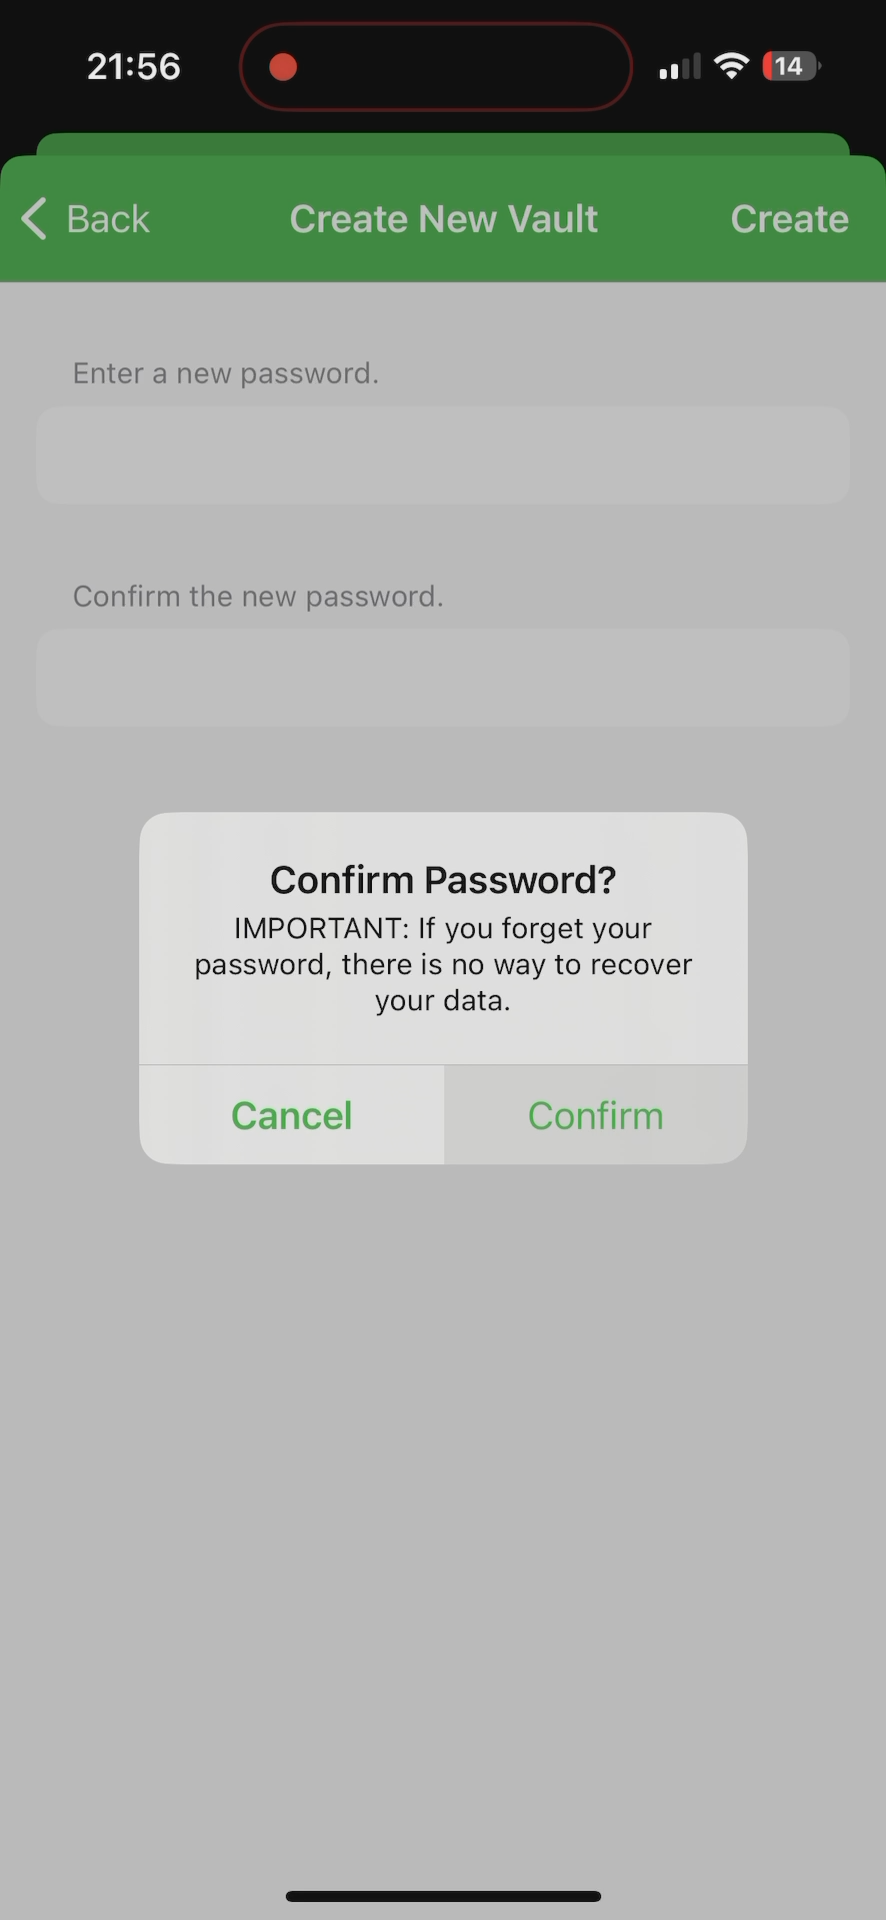 Image resolution: width=886 pixels, height=1920 pixels. Describe the element at coordinates (131, 70) in the screenshot. I see `21:56` at that location.